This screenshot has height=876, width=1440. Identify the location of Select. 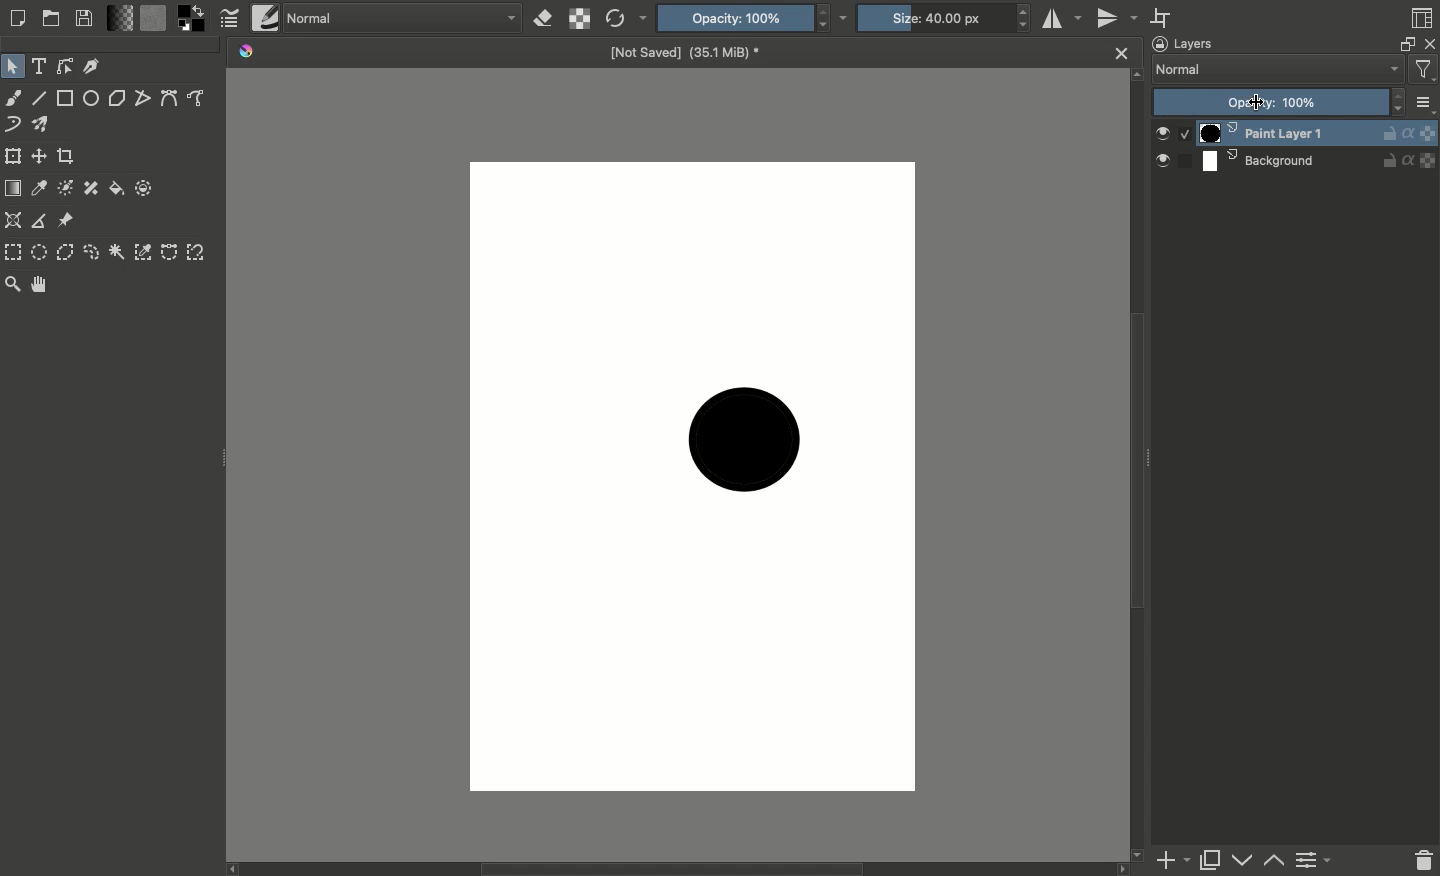
(14, 66).